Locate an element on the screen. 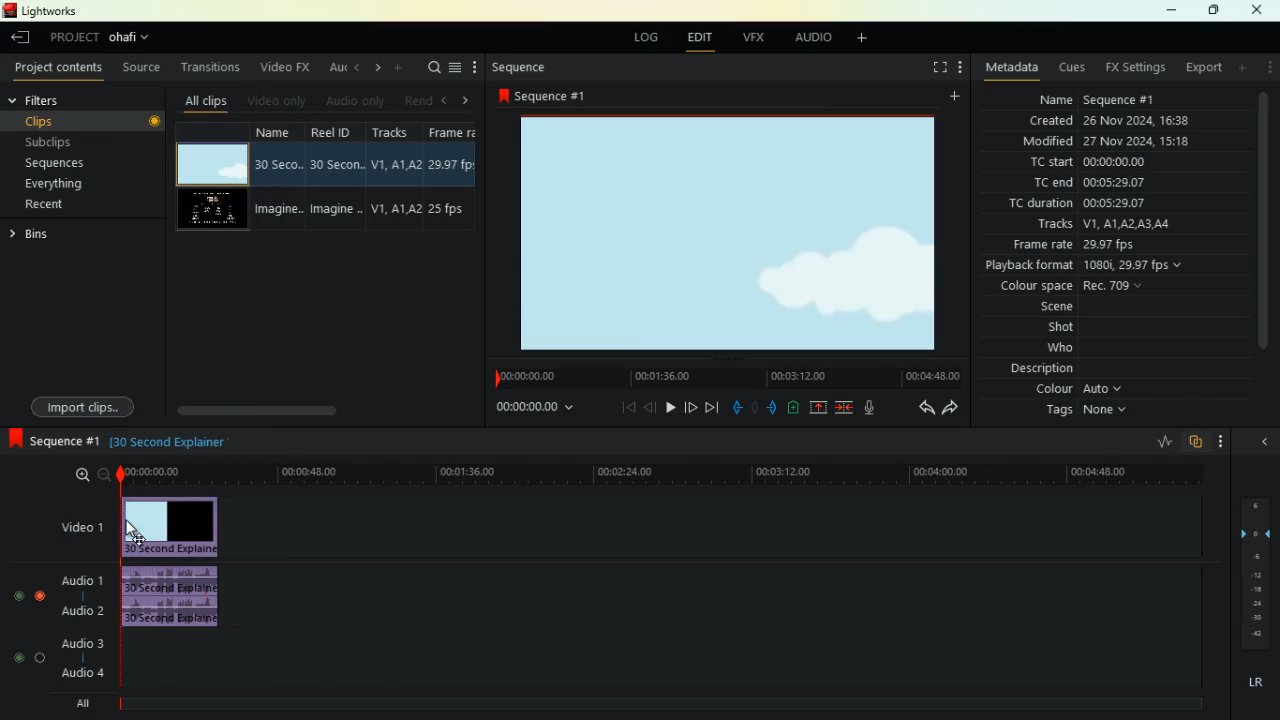 Image resolution: width=1280 pixels, height=720 pixels. name is located at coordinates (282, 178).